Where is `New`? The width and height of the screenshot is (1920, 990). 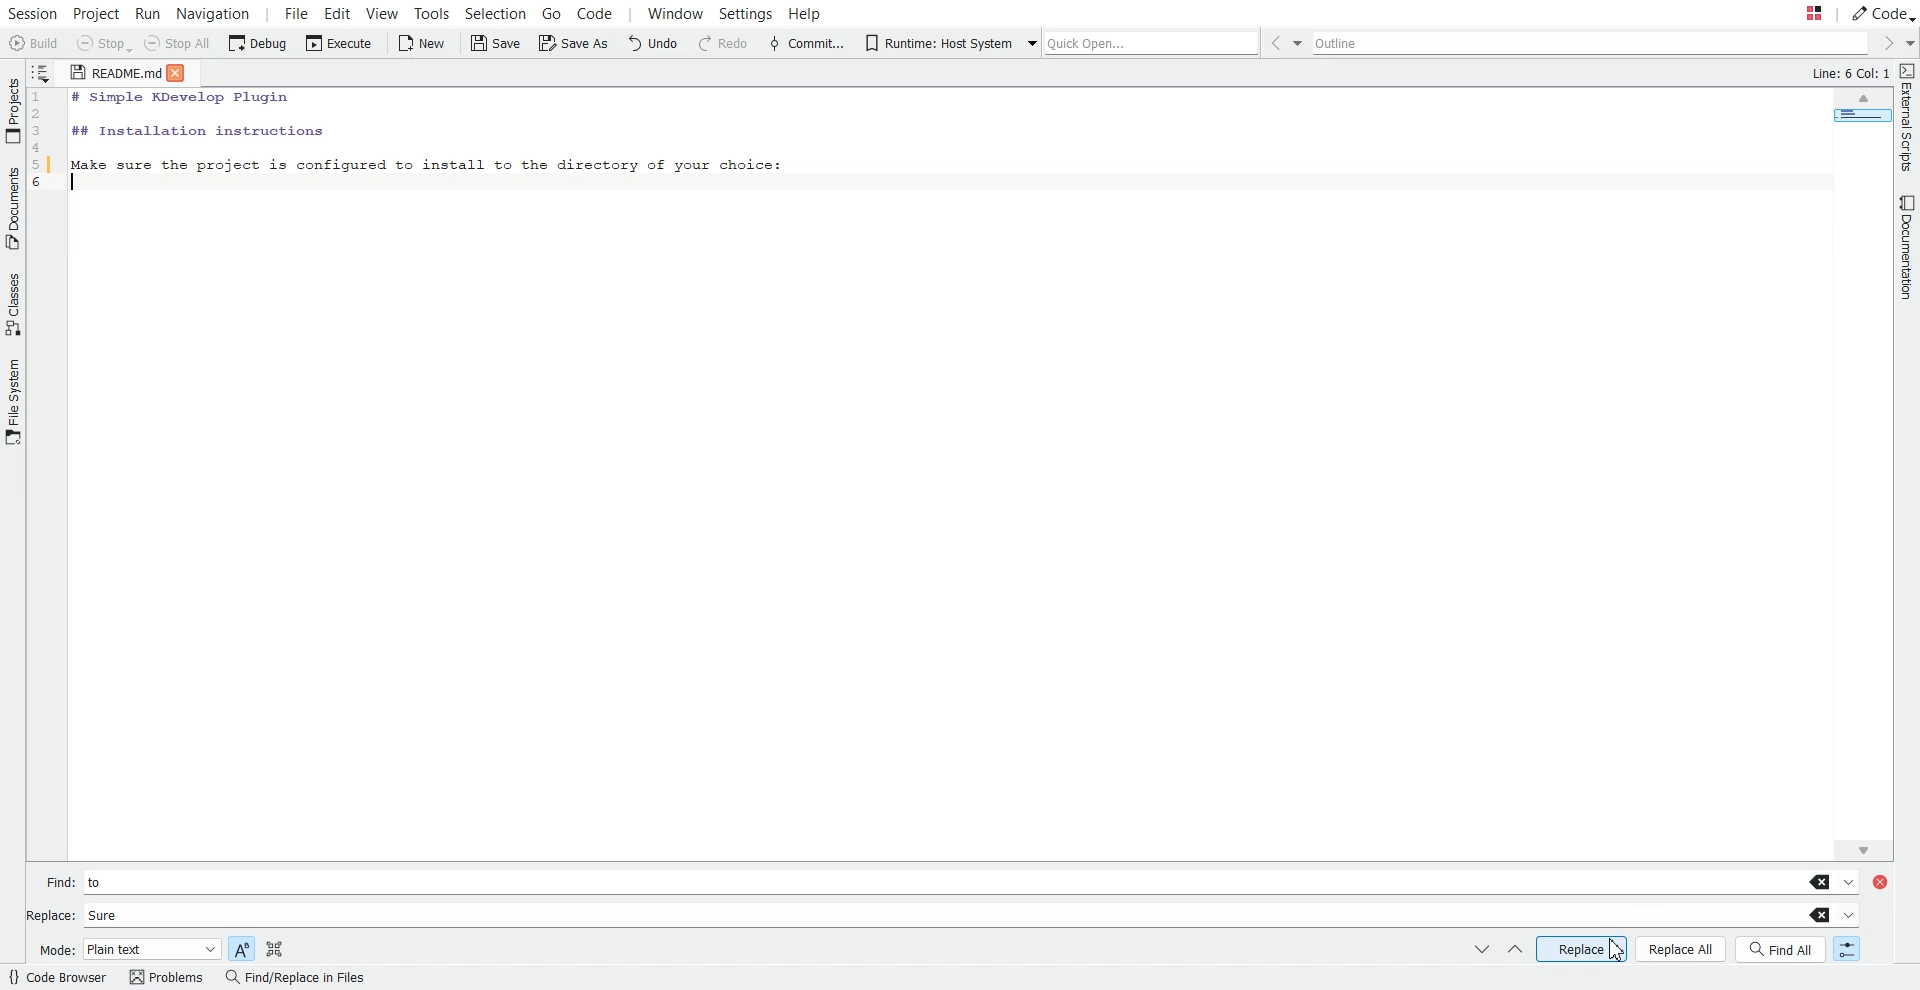 New is located at coordinates (423, 43).